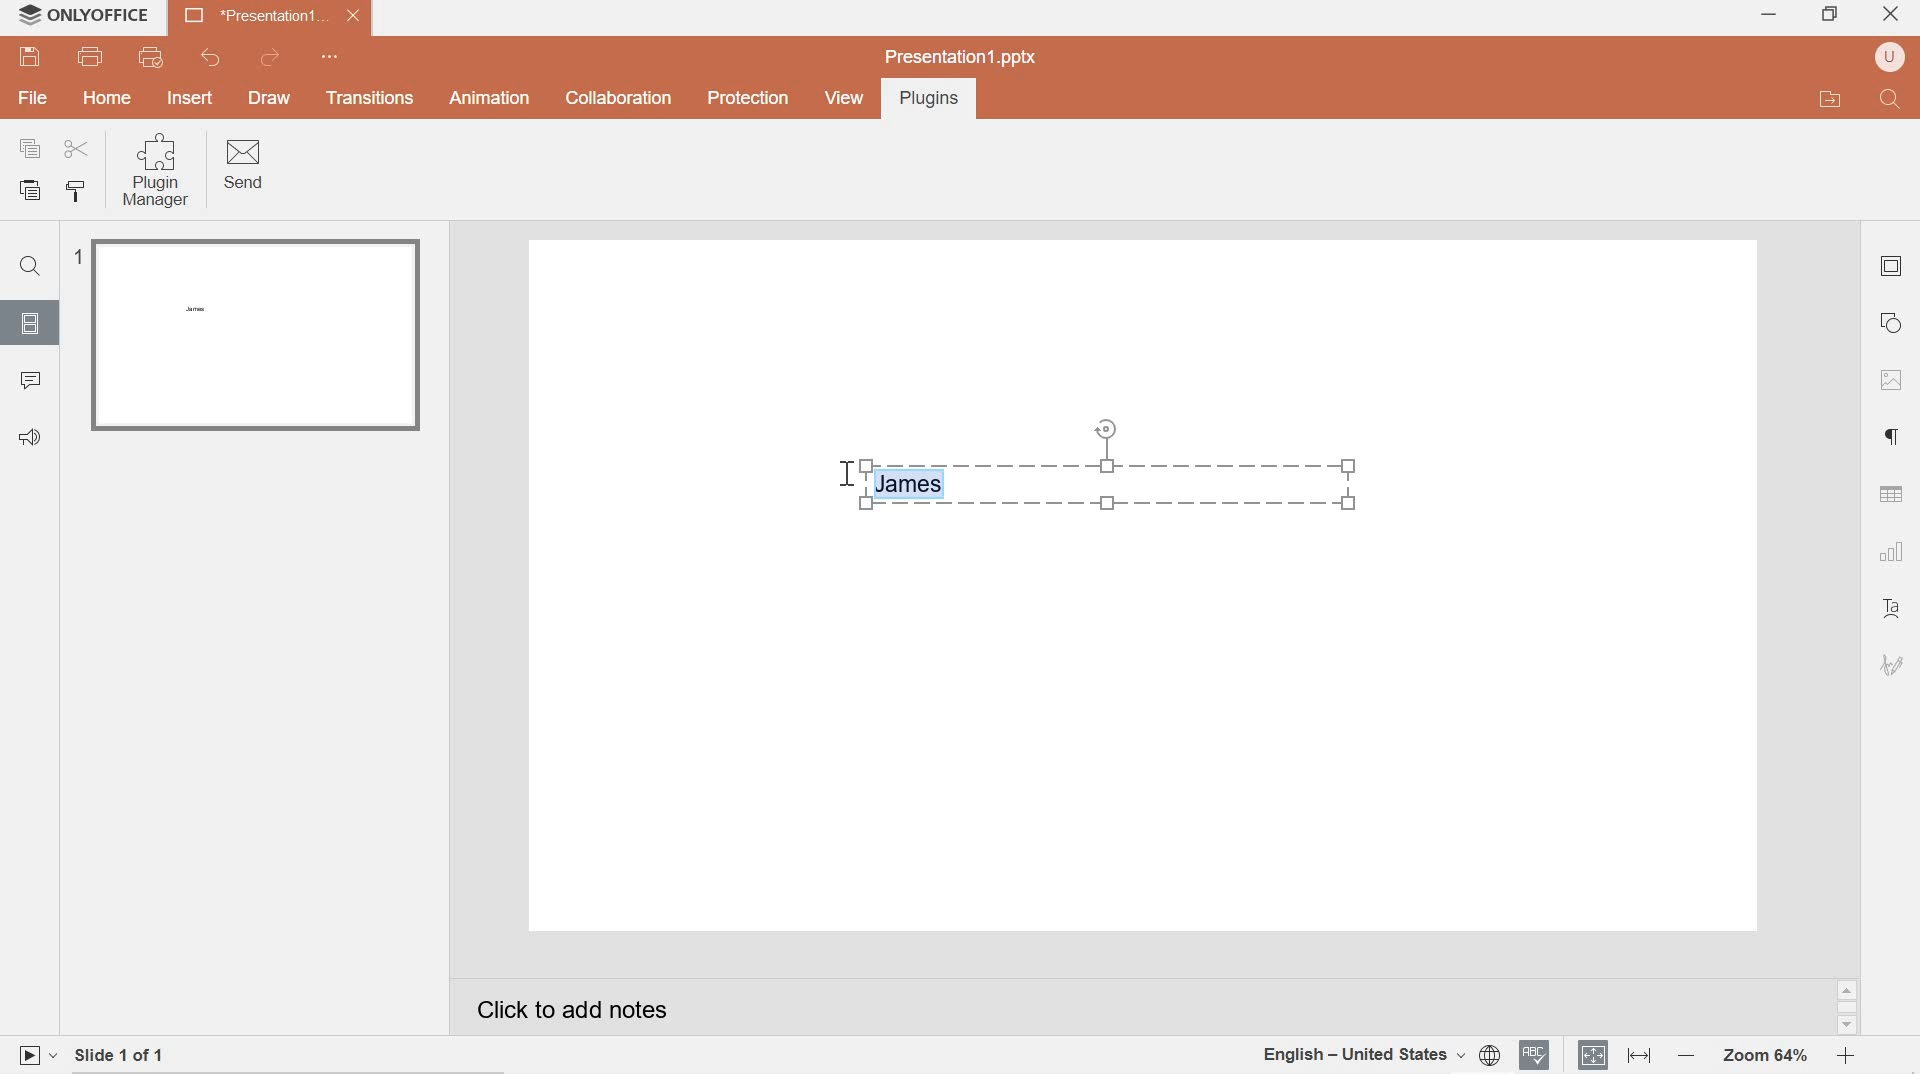 This screenshot has width=1920, height=1074. Describe the element at coordinates (616, 99) in the screenshot. I see `collaboration` at that location.